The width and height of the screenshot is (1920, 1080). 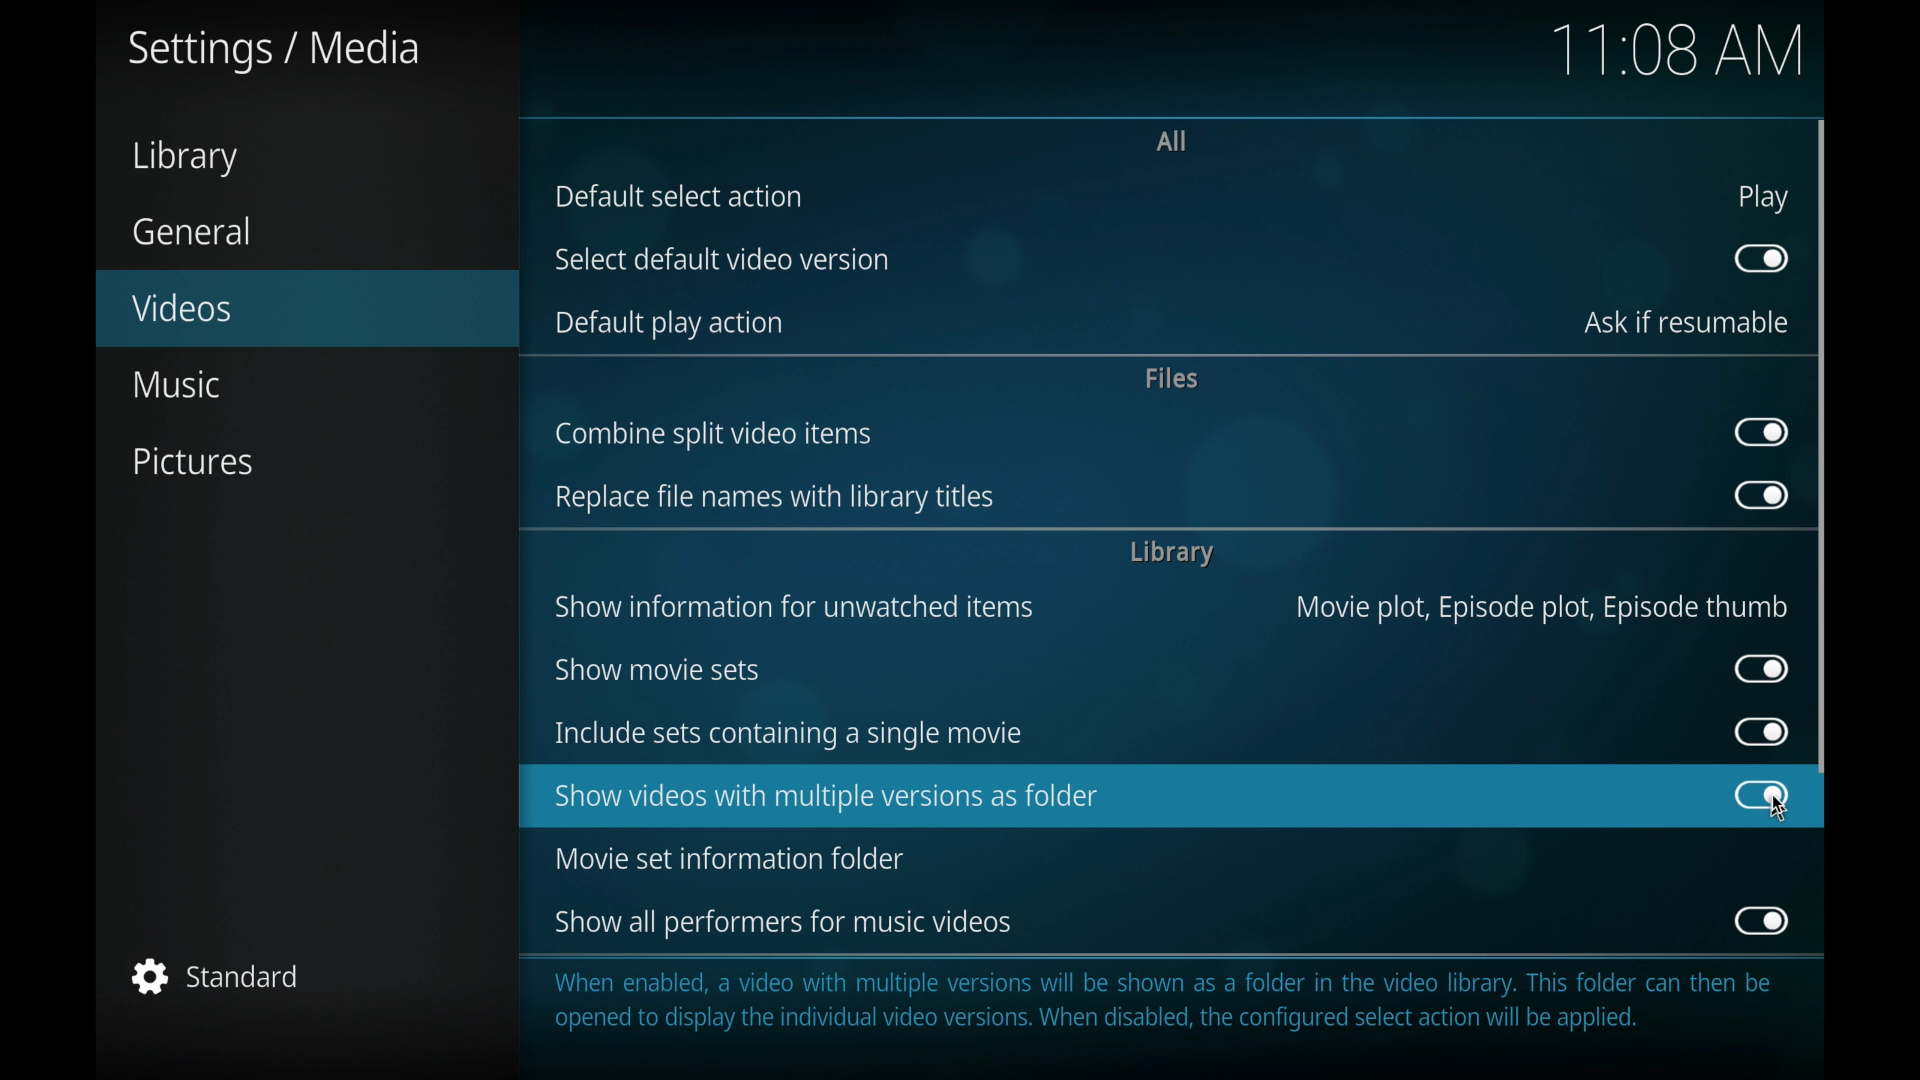 What do you see at coordinates (1174, 377) in the screenshot?
I see `files` at bounding box center [1174, 377].